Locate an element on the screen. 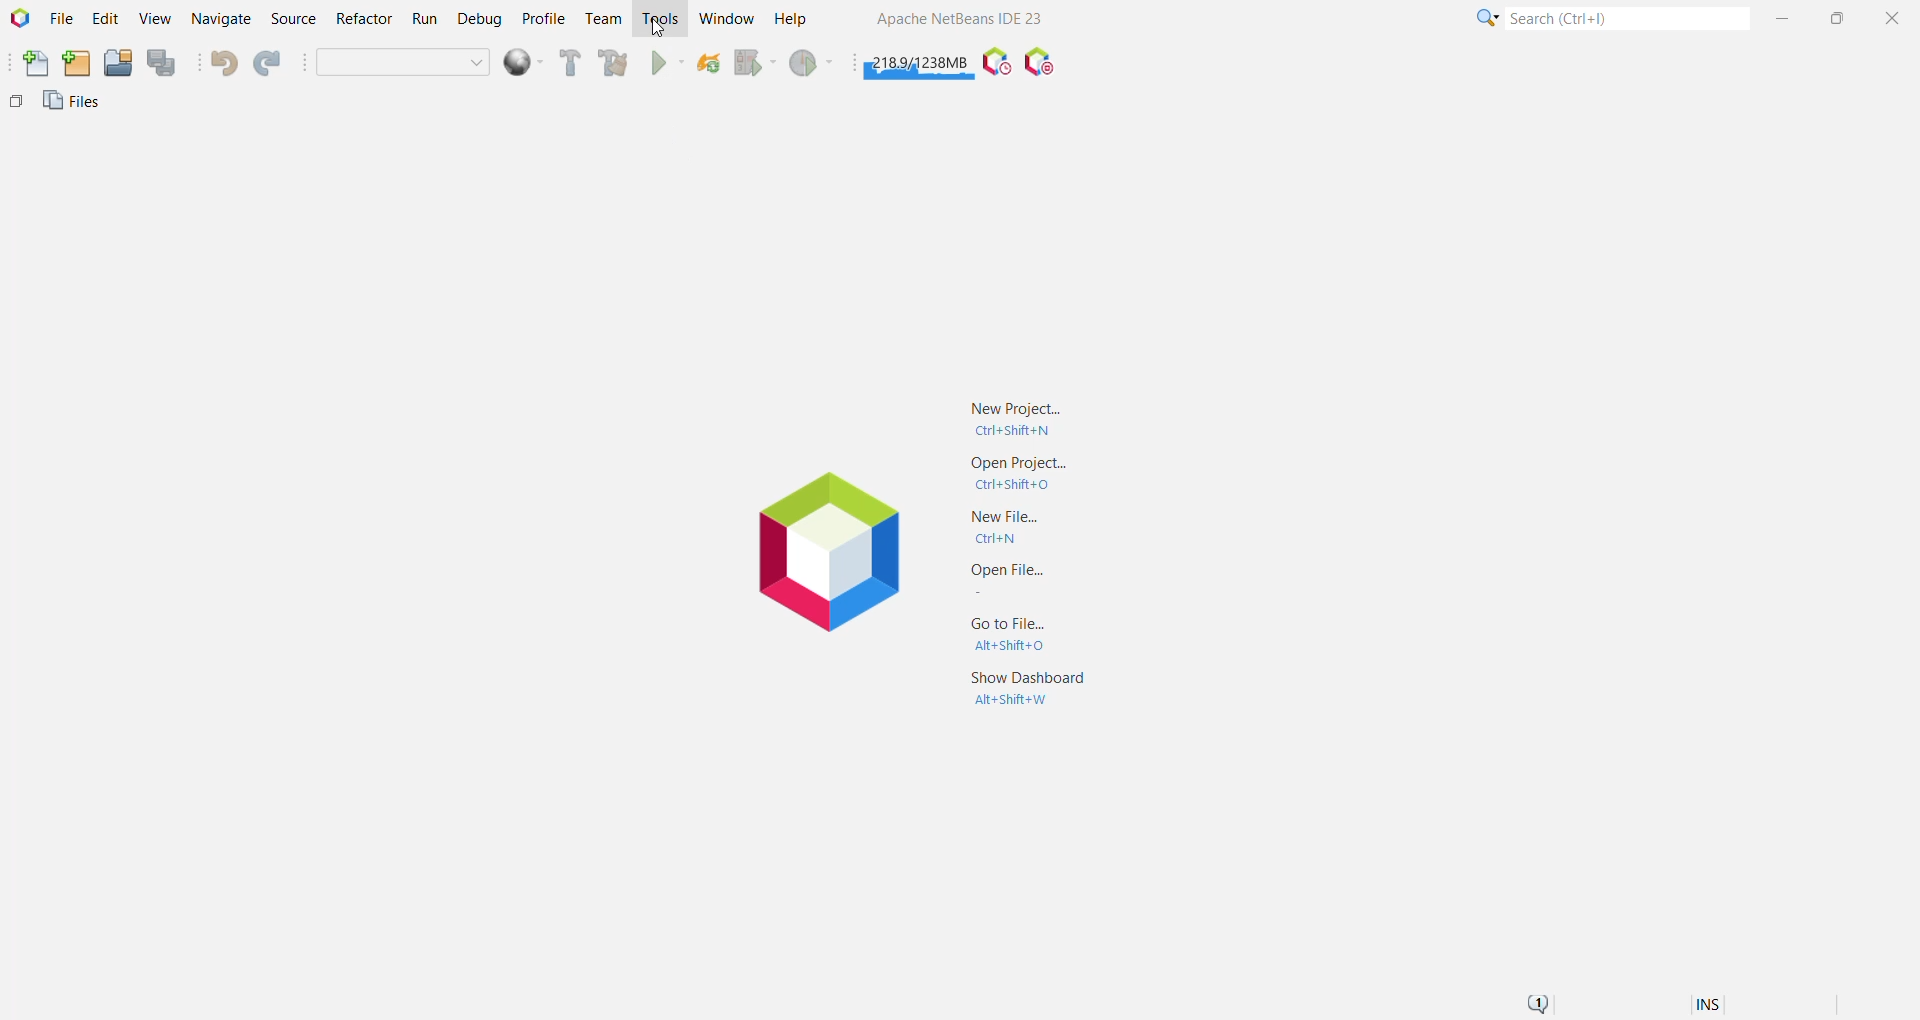 This screenshot has height=1020, width=1920. Reload is located at coordinates (709, 65).